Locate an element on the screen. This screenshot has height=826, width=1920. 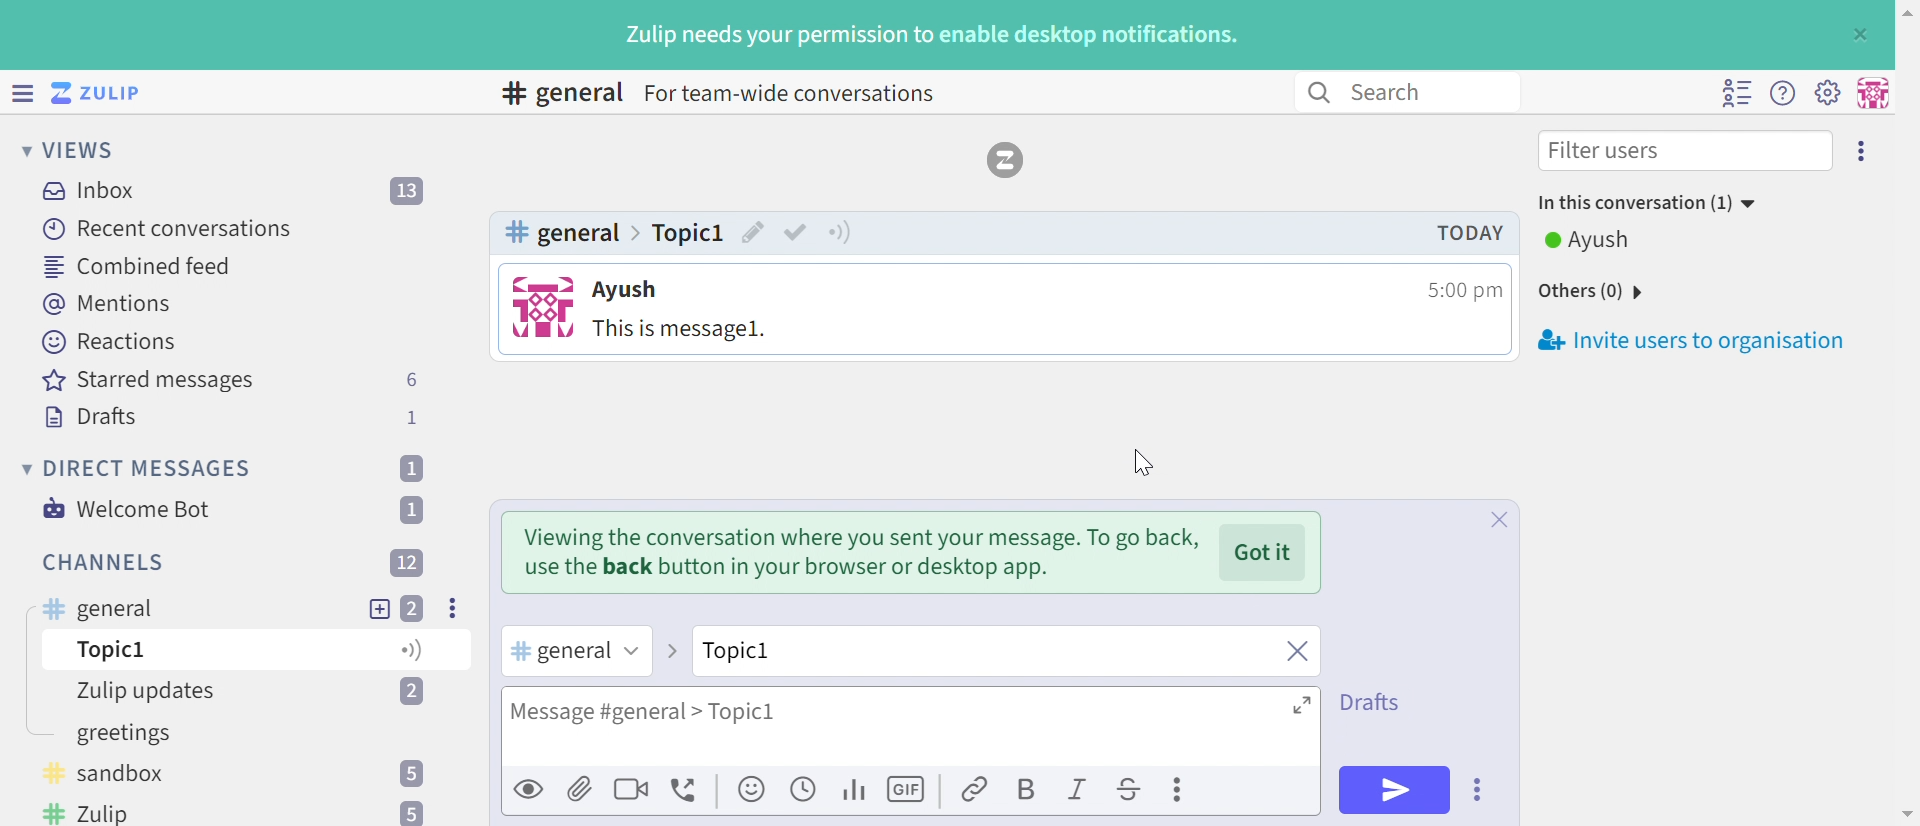
5 is located at coordinates (409, 812).